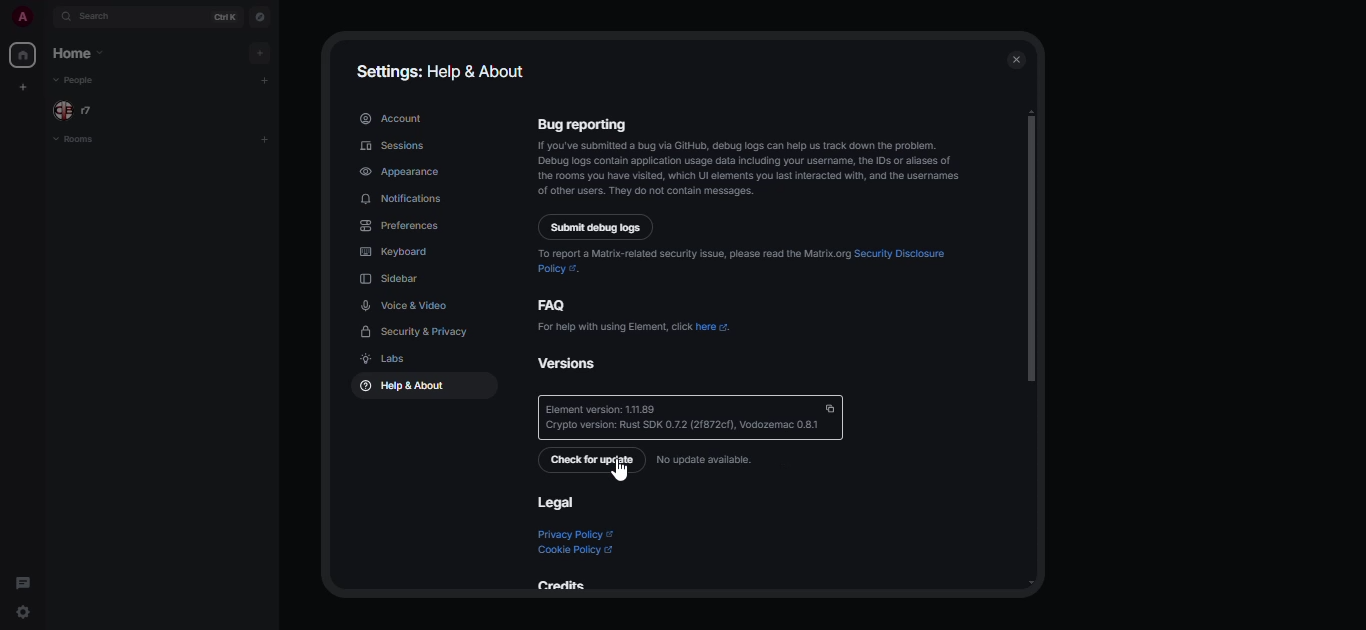 Image resolution: width=1366 pixels, height=630 pixels. What do you see at coordinates (1018, 61) in the screenshot?
I see `close` at bounding box center [1018, 61].